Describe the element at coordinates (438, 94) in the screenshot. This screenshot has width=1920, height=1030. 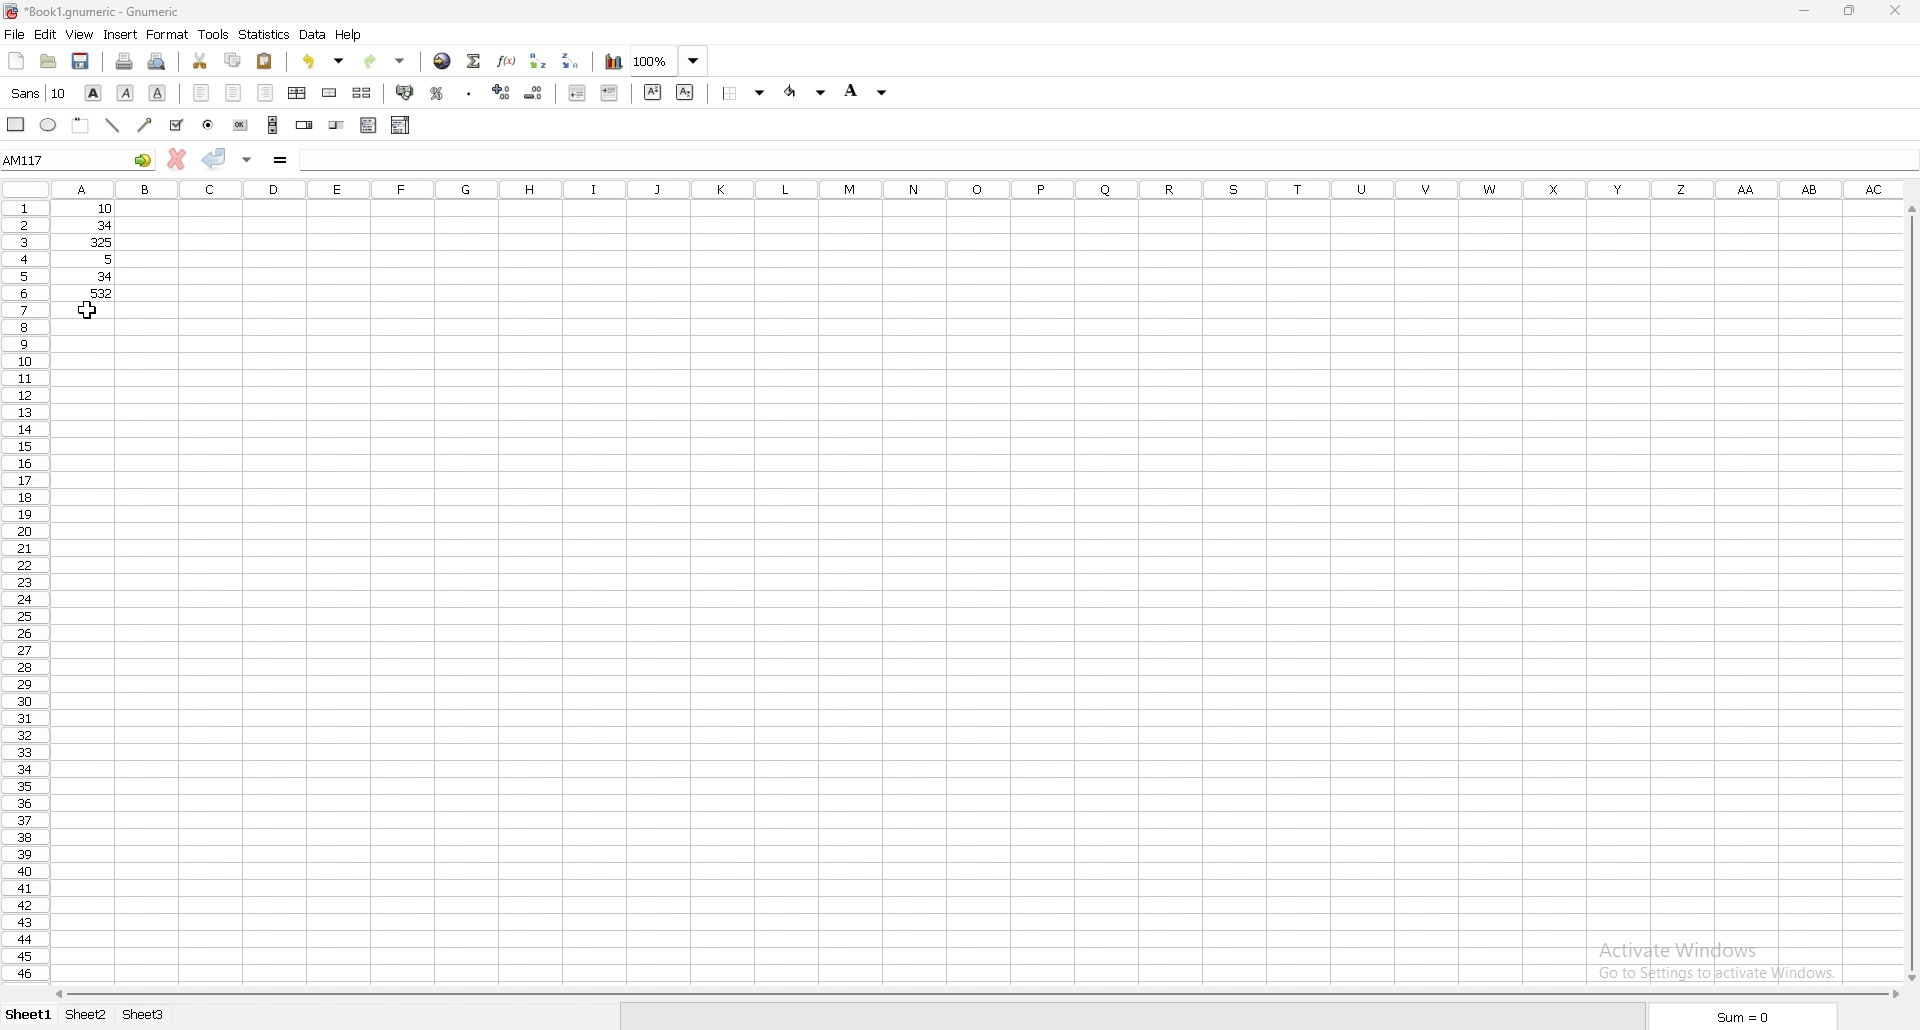
I see `percentage` at that location.